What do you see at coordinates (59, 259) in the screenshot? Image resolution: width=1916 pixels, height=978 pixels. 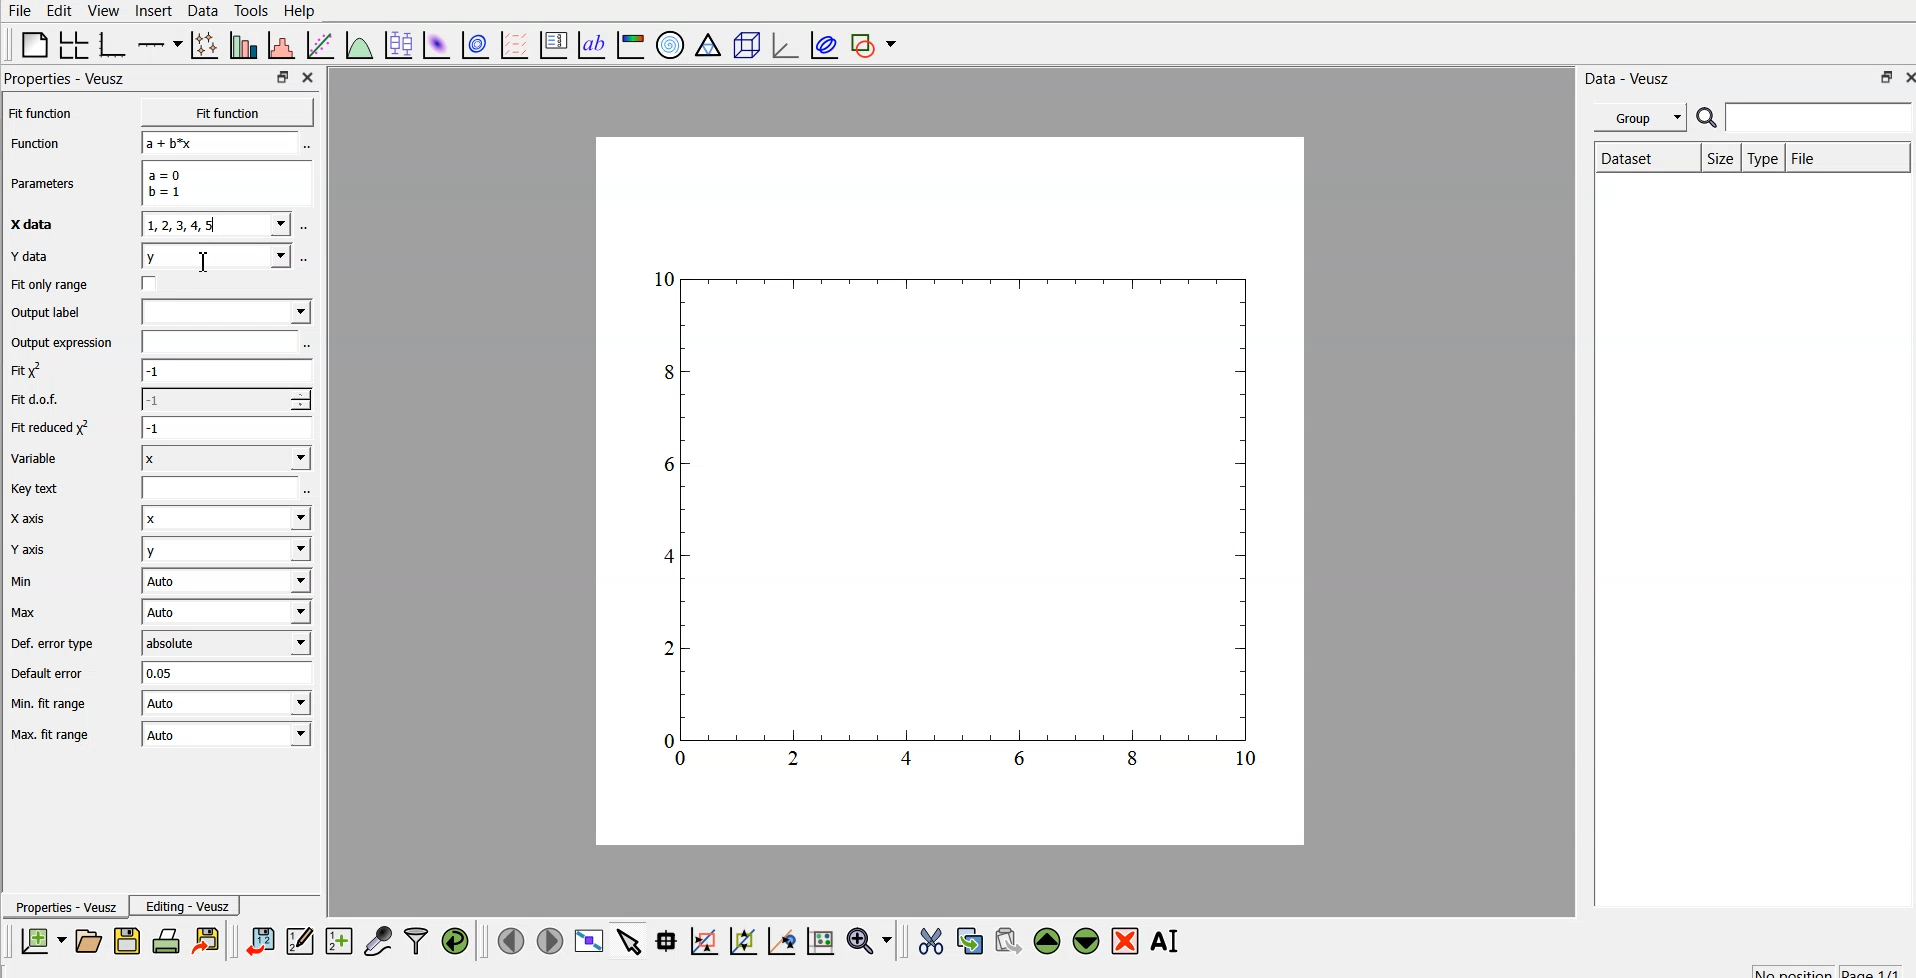 I see `Y data` at bounding box center [59, 259].